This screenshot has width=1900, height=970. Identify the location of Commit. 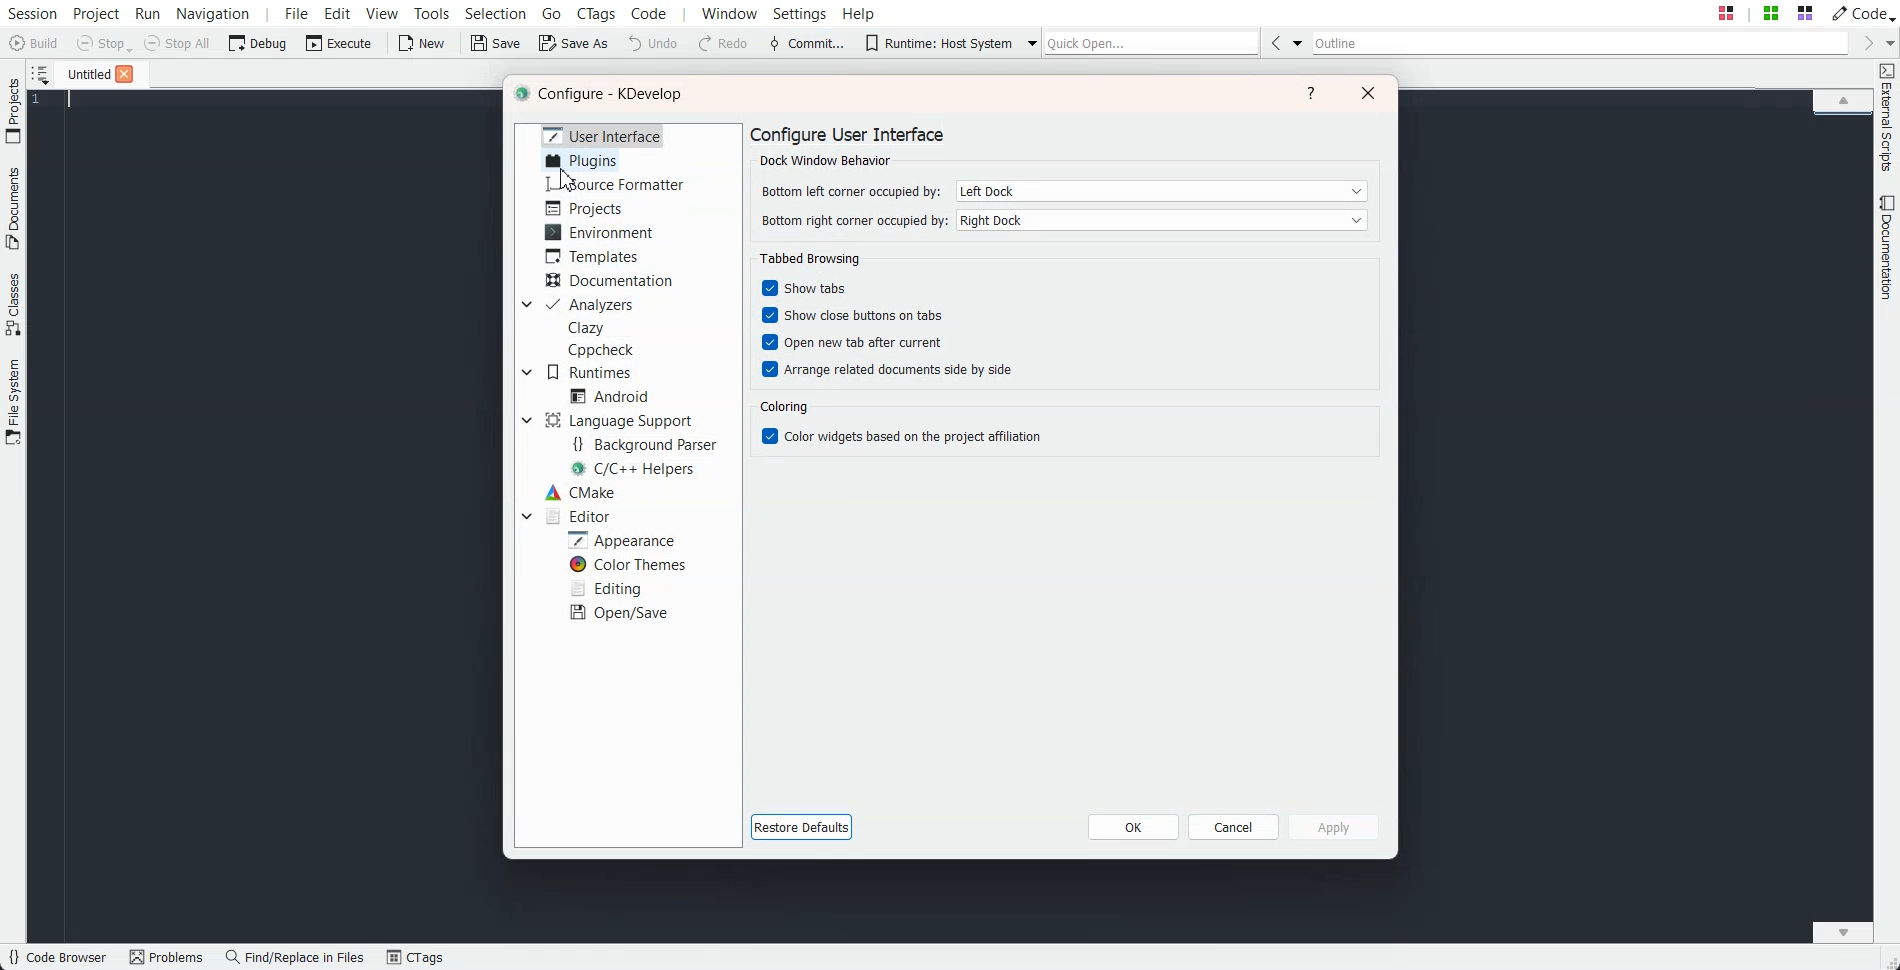
(807, 44).